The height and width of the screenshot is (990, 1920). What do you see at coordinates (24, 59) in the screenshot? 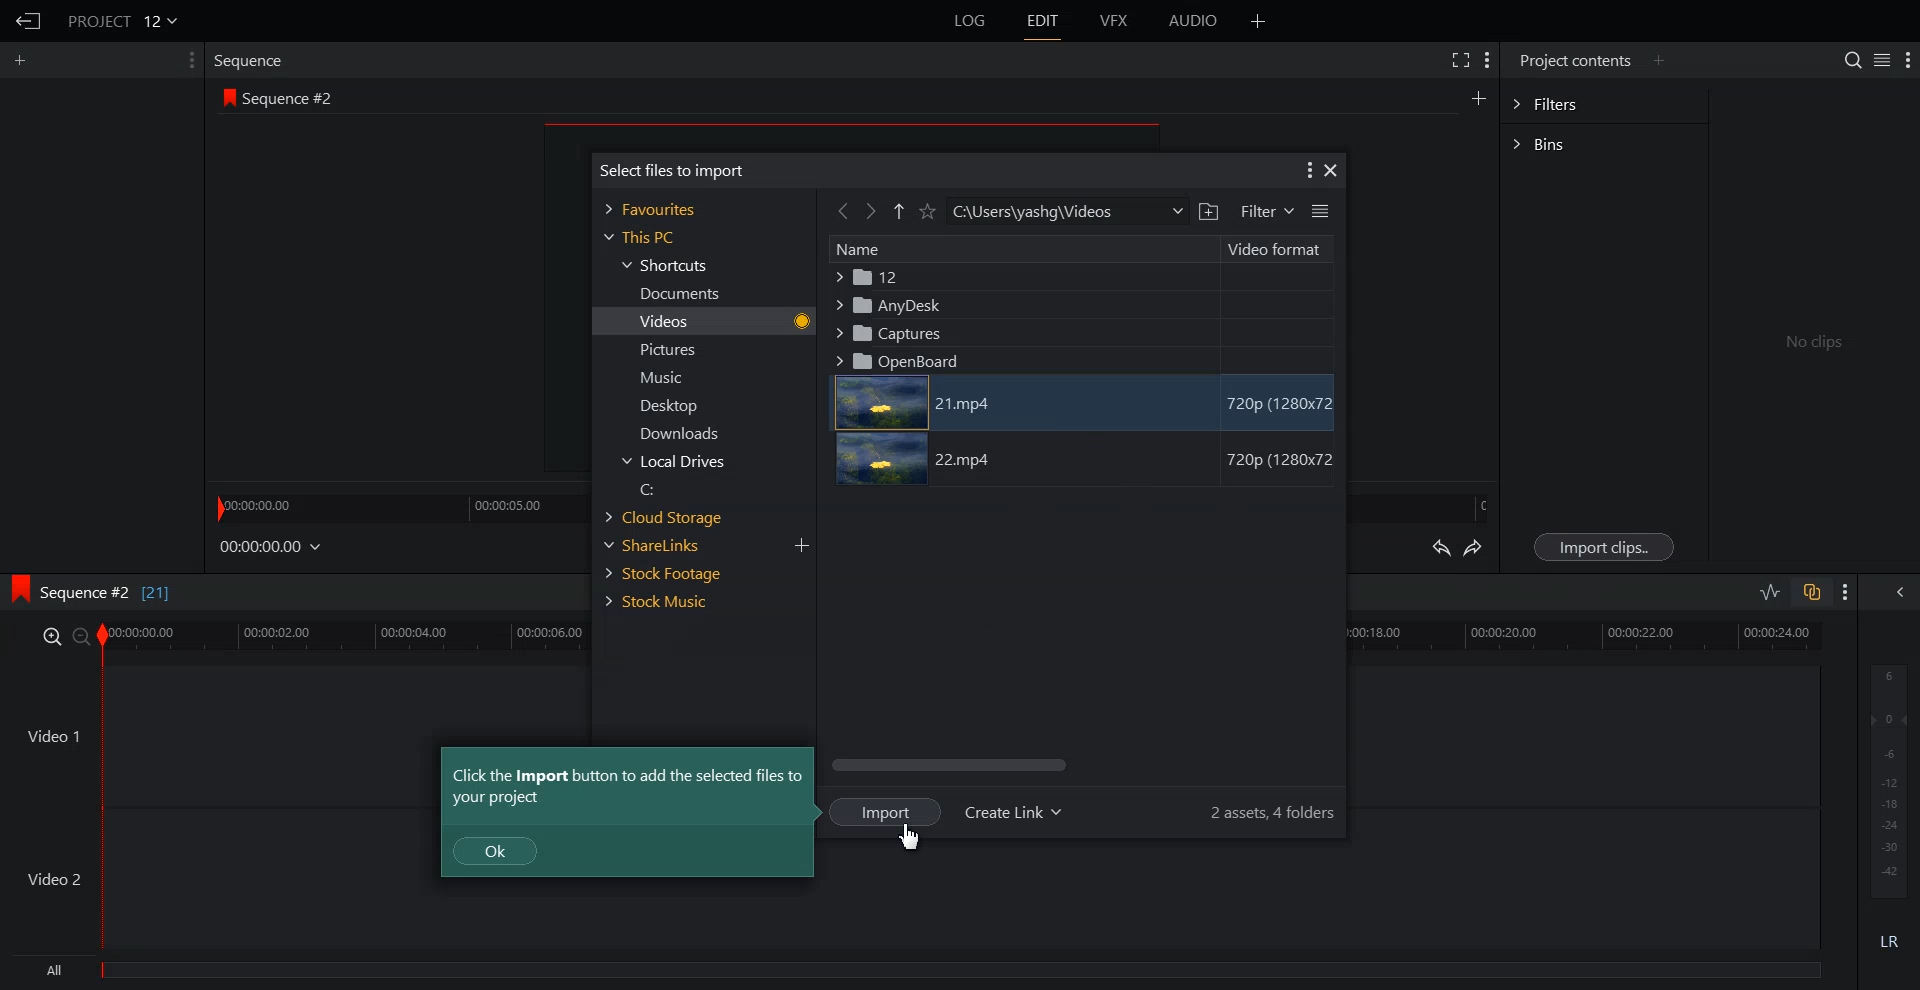
I see `Add Panel` at bounding box center [24, 59].